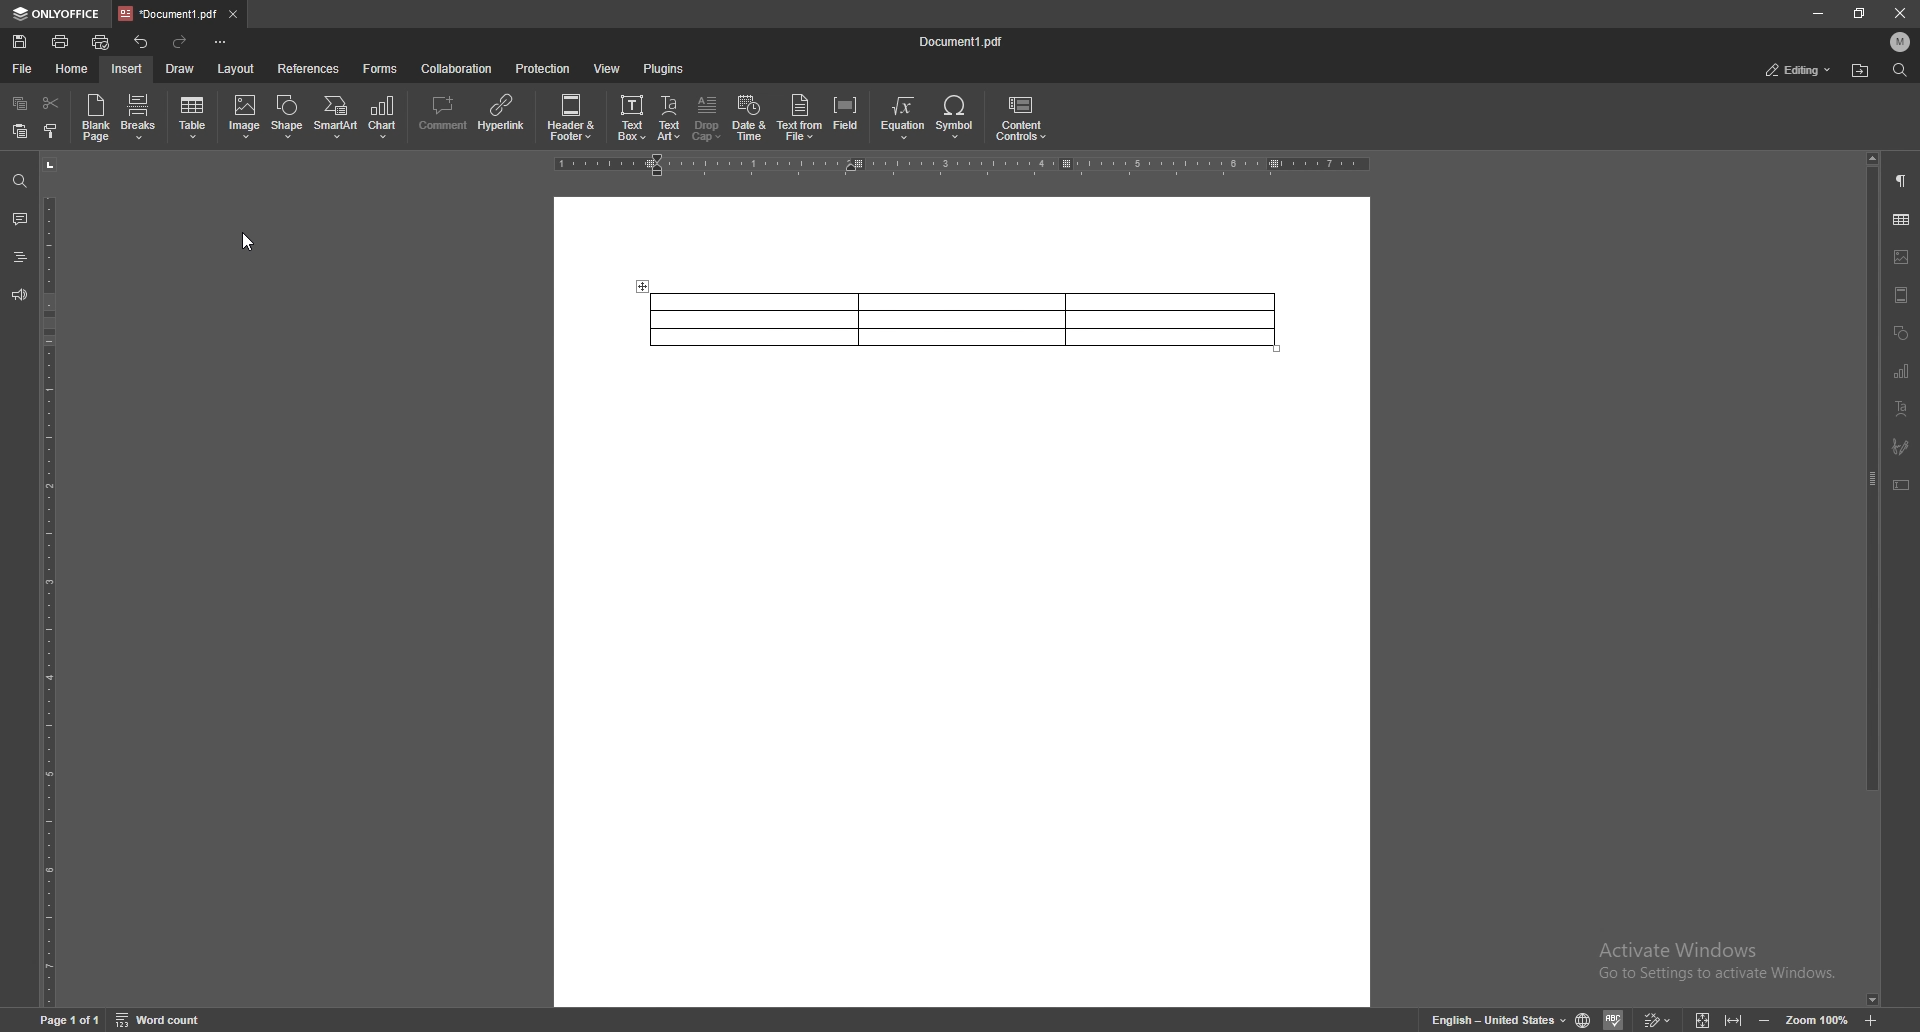 This screenshot has width=1920, height=1032. I want to click on tab, so click(167, 13).